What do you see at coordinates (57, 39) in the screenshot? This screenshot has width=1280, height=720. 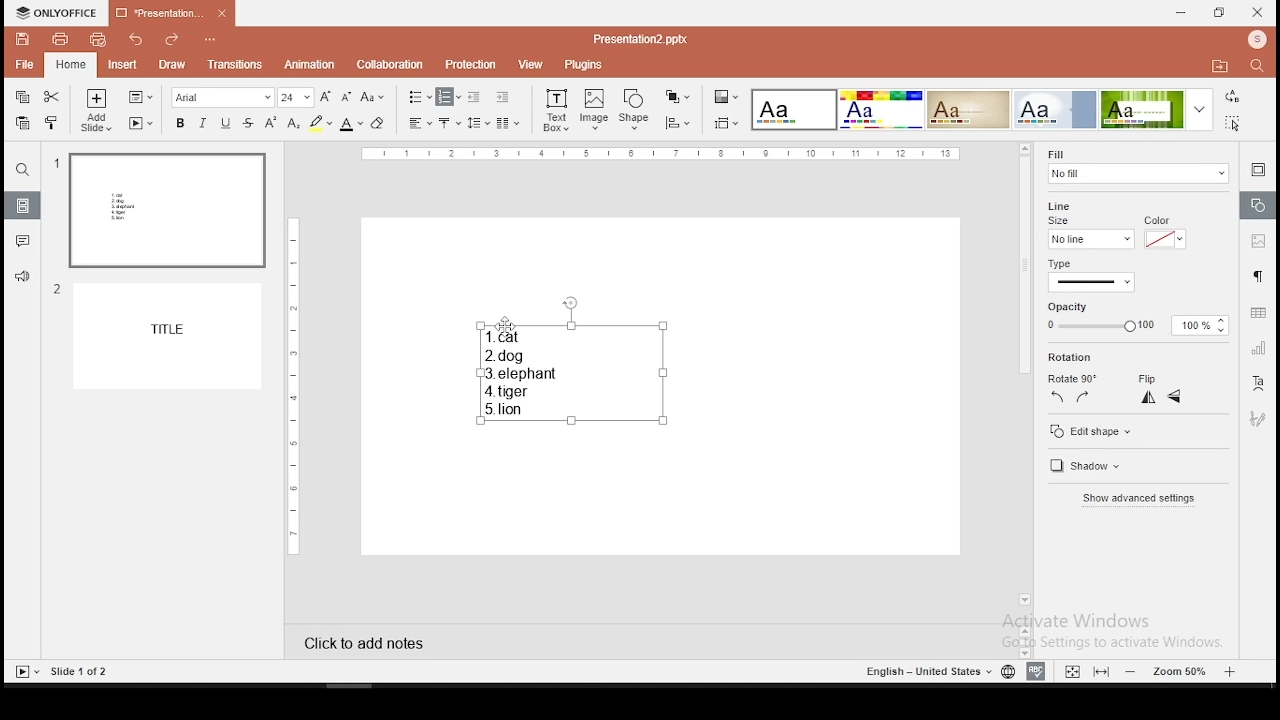 I see `print file` at bounding box center [57, 39].